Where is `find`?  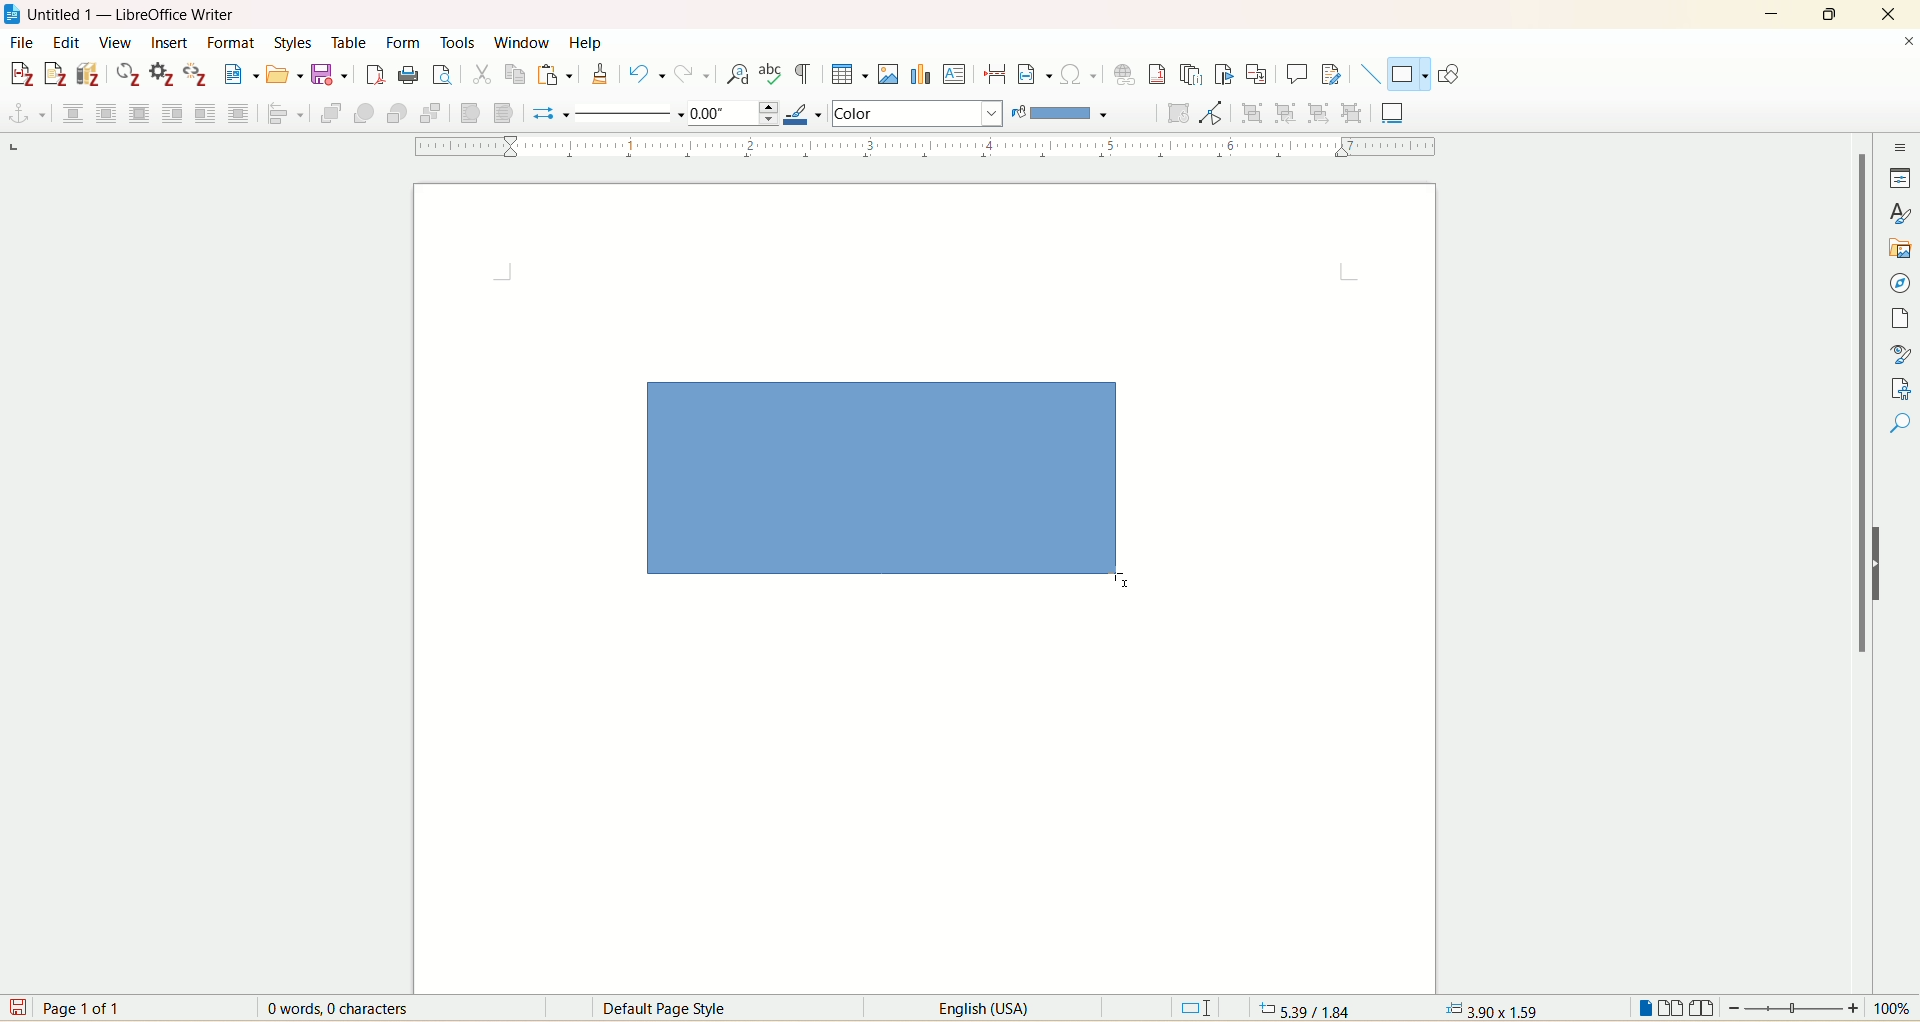 find is located at coordinates (1901, 459).